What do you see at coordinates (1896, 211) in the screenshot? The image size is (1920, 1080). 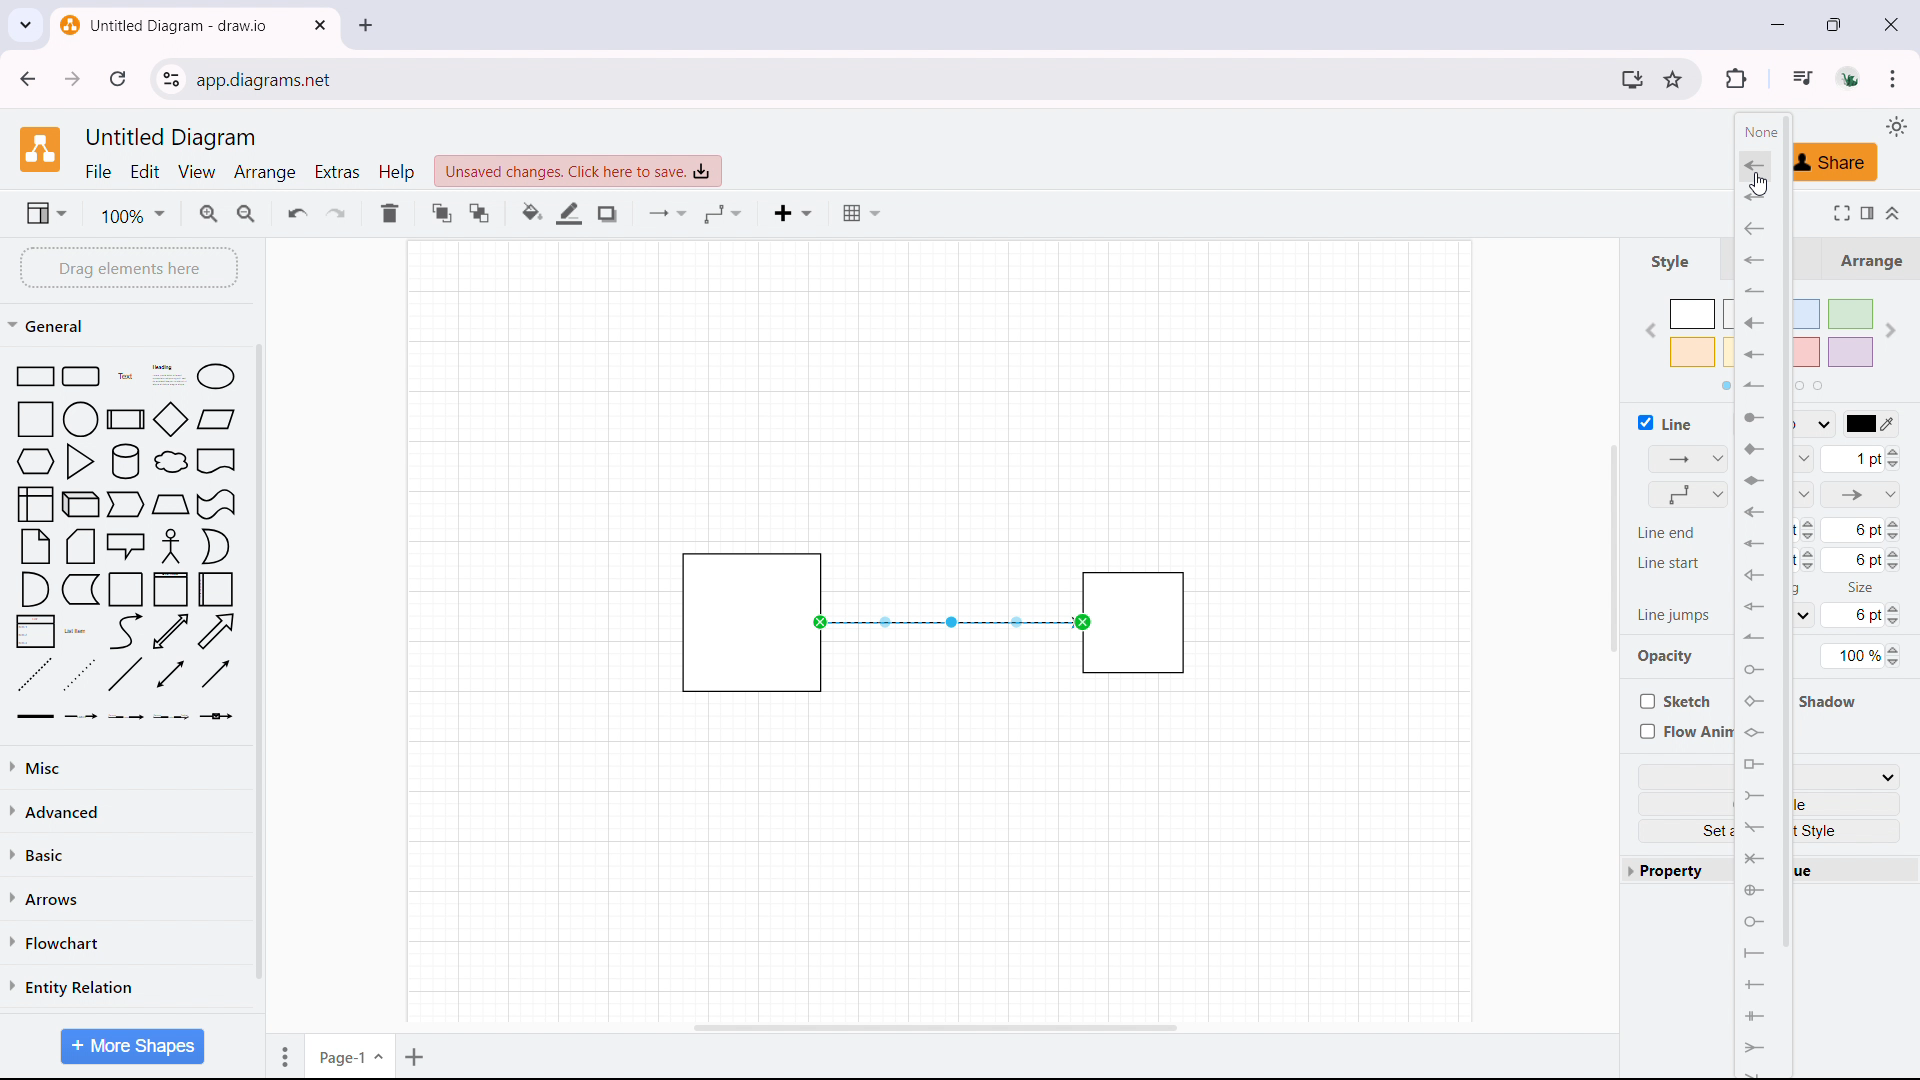 I see `collapse/expand` at bounding box center [1896, 211].